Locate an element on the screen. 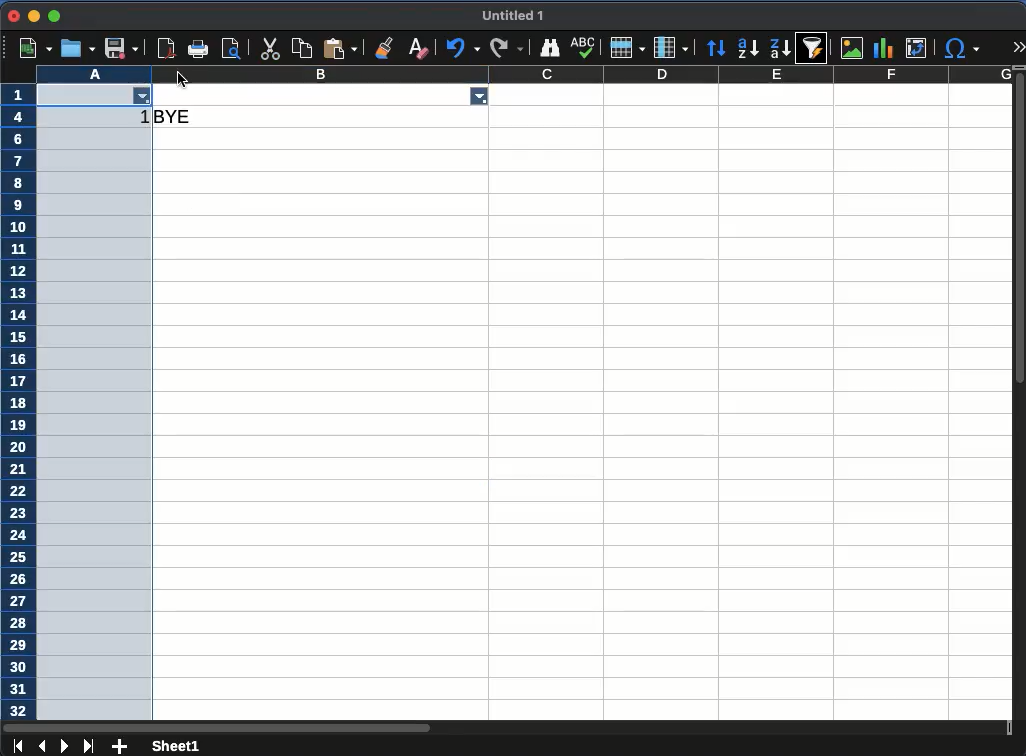 This screenshot has height=756, width=1026. chart is located at coordinates (851, 47).